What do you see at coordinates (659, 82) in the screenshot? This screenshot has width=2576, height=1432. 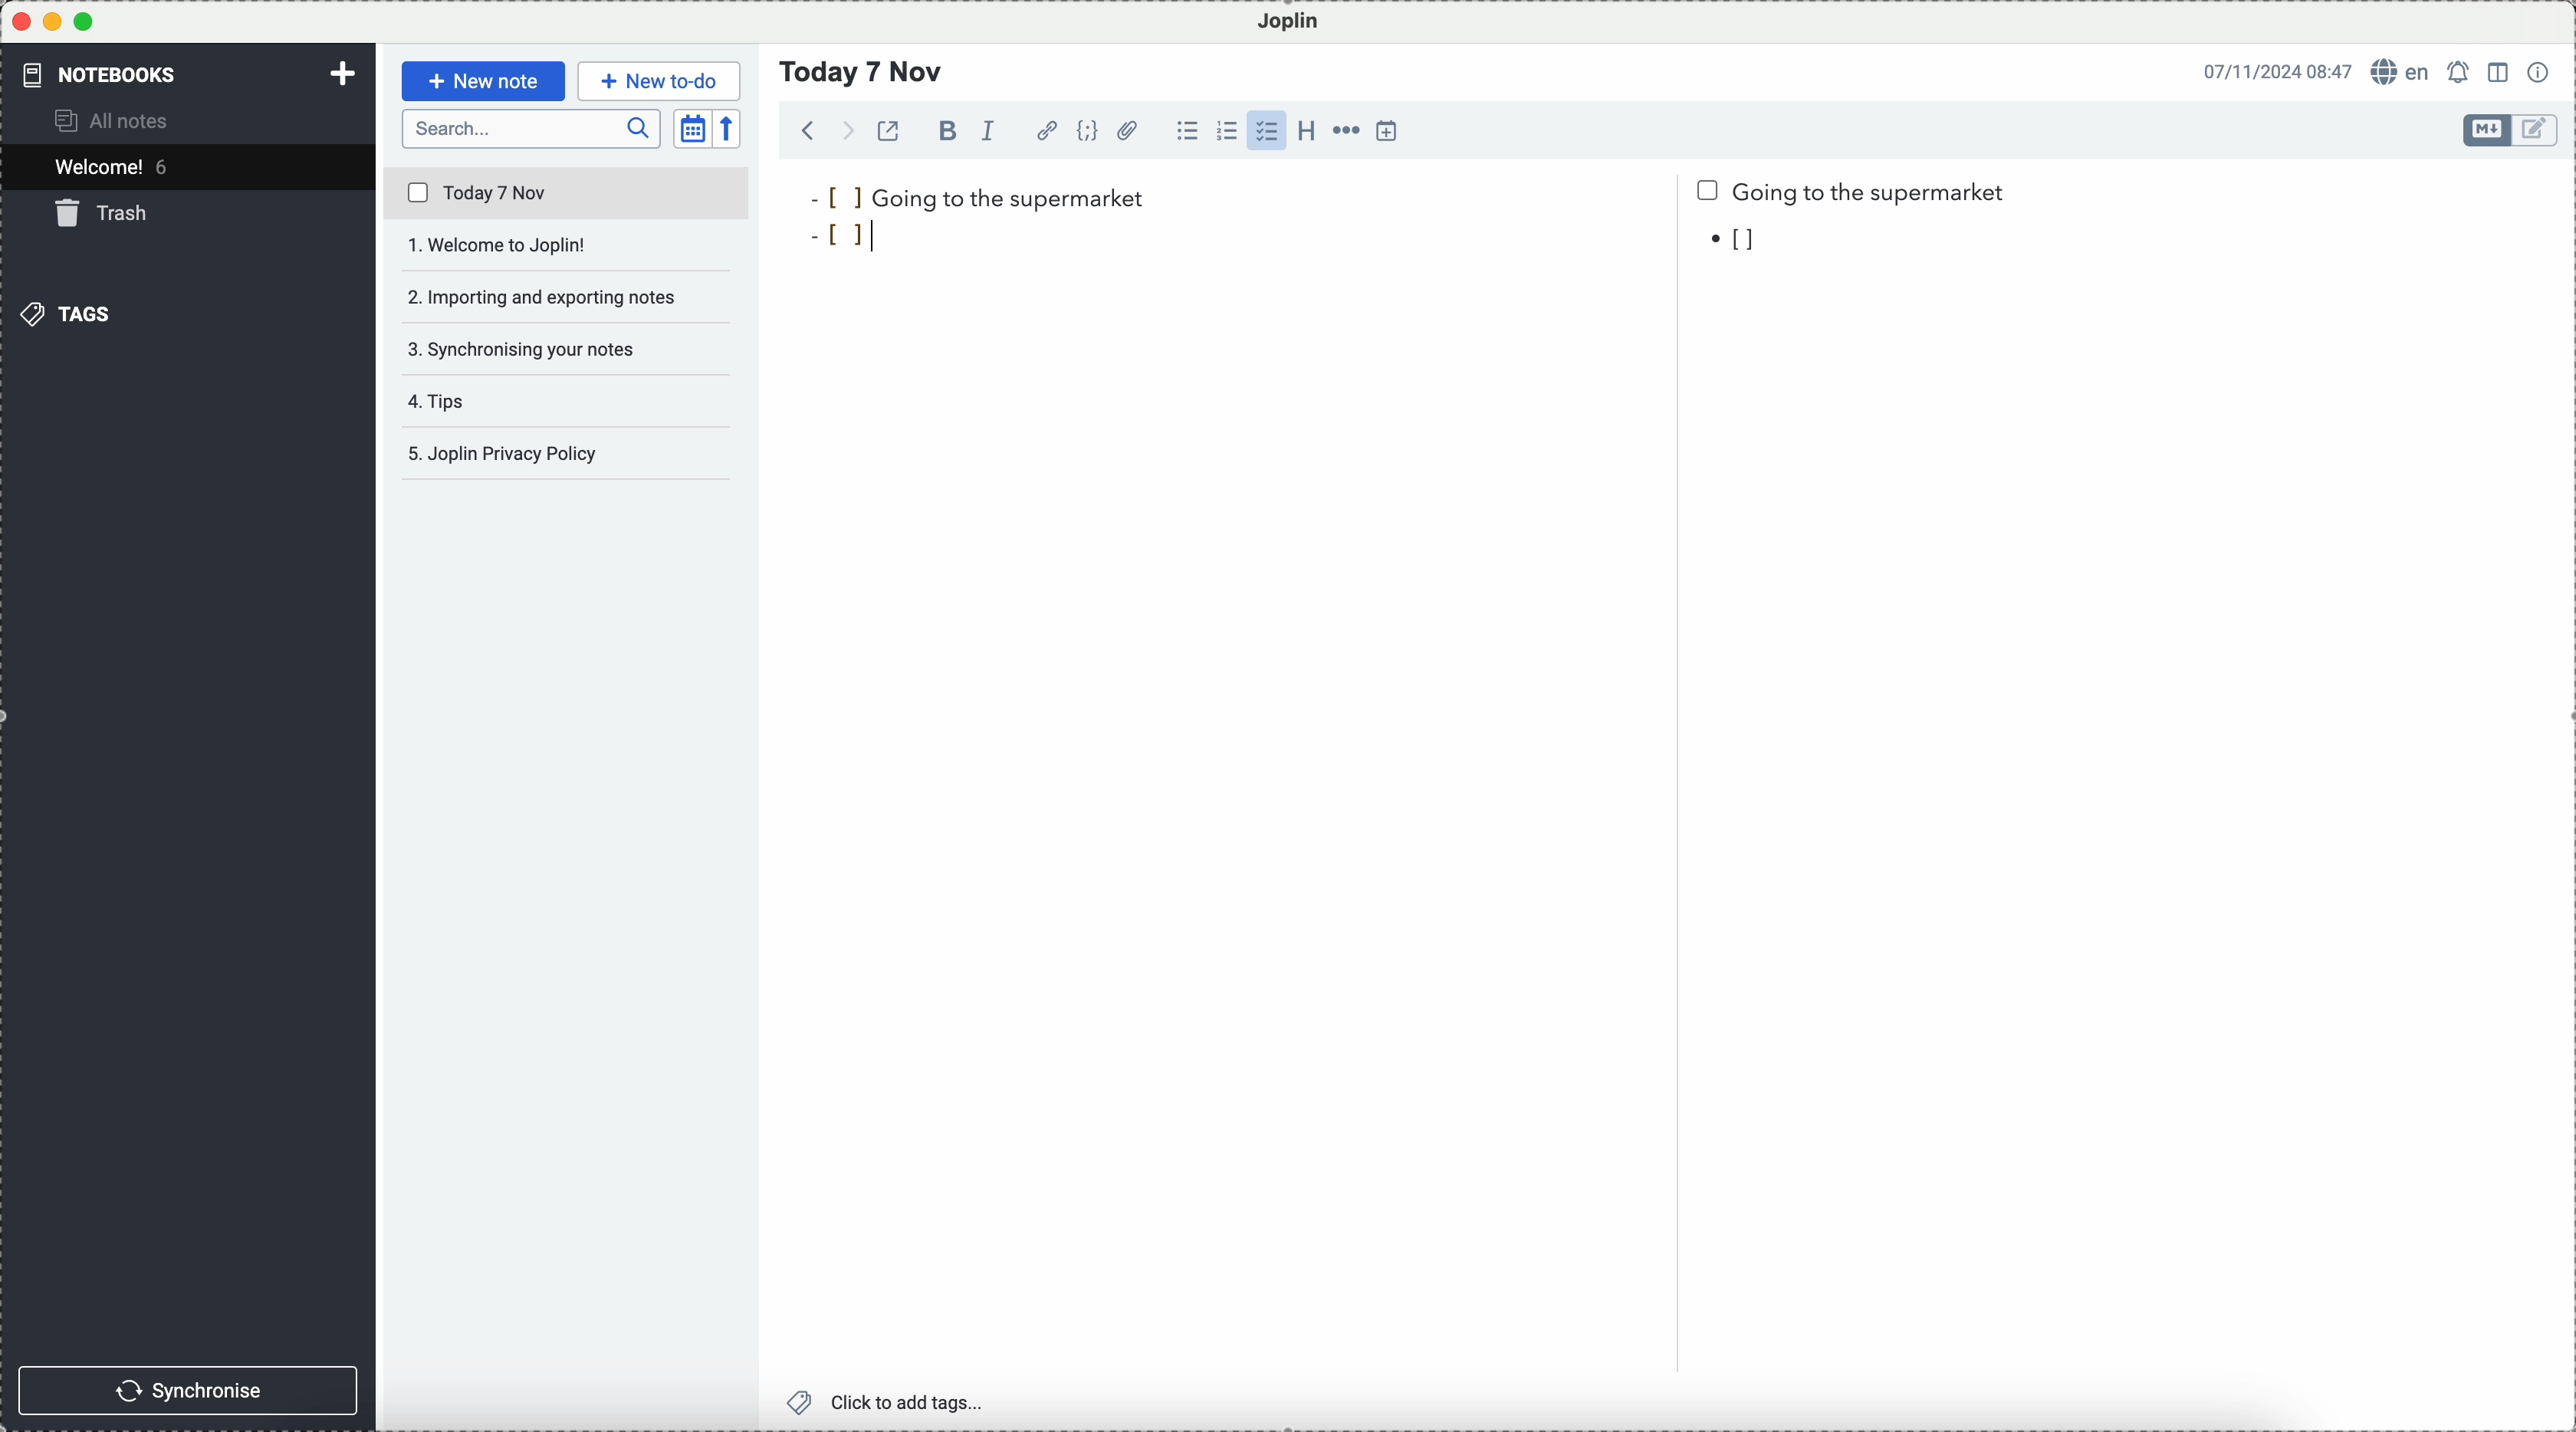 I see `new to-do button` at bounding box center [659, 82].